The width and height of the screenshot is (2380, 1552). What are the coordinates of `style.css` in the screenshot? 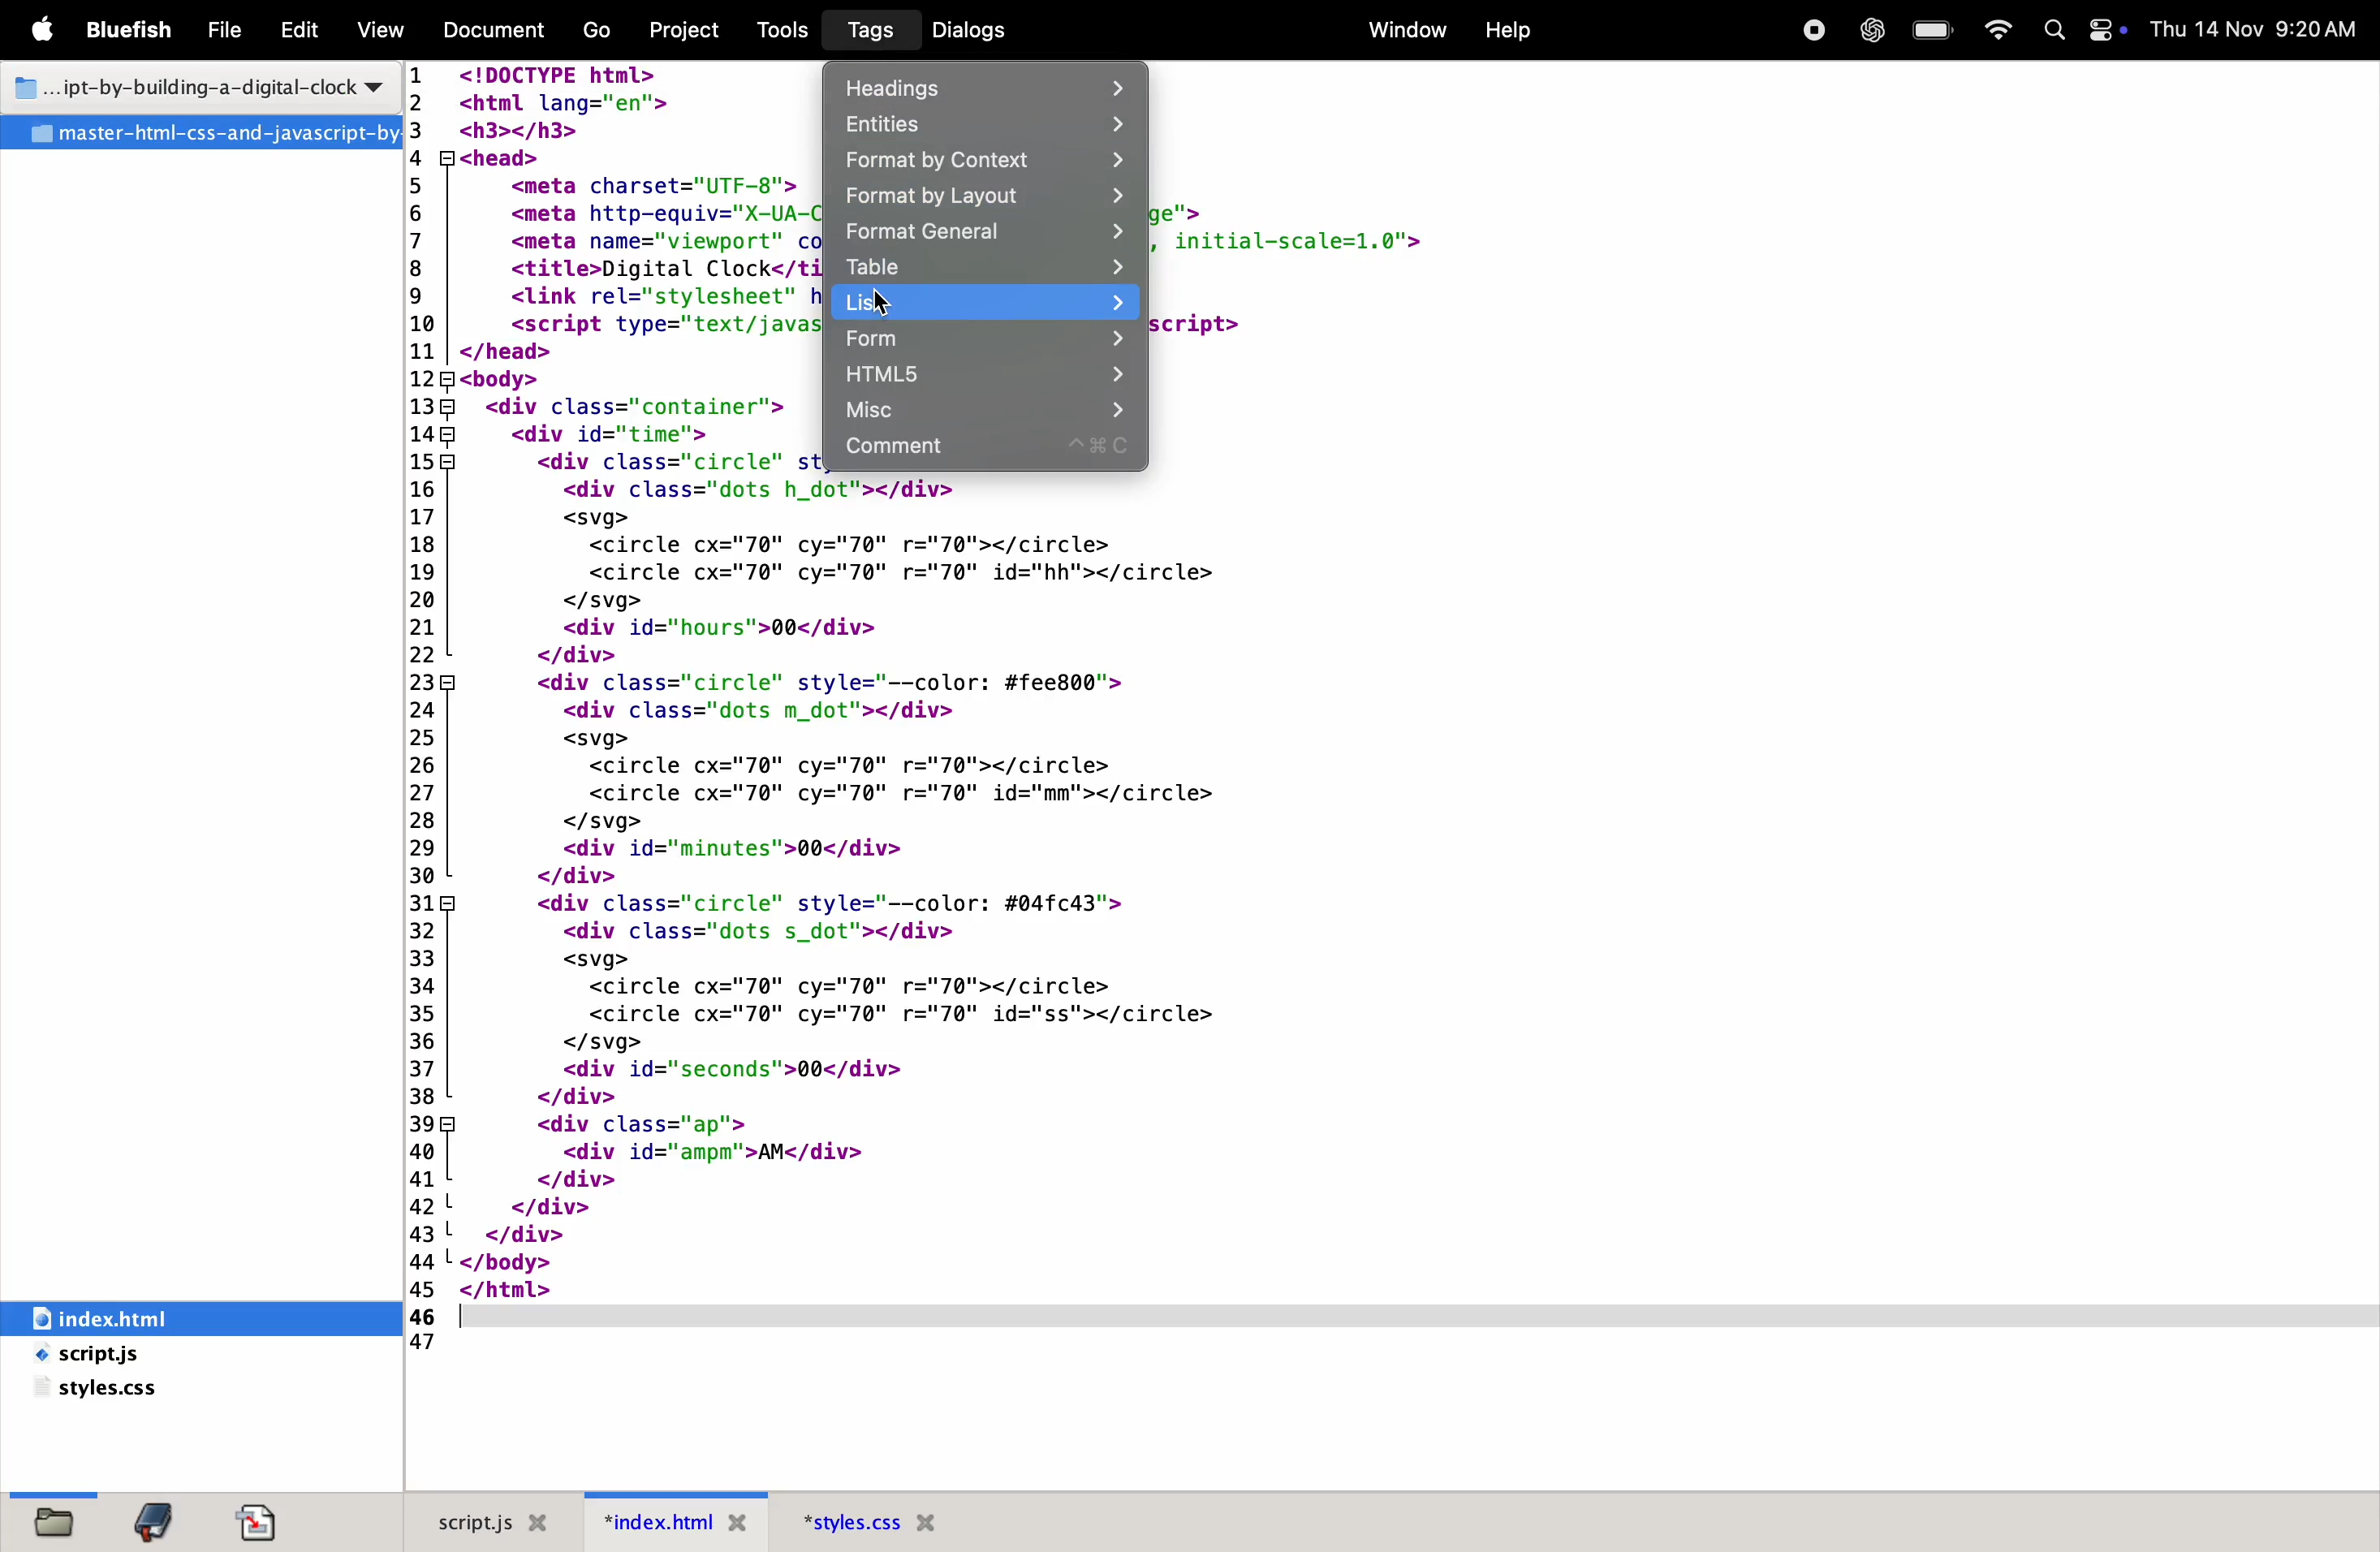 It's located at (106, 1393).